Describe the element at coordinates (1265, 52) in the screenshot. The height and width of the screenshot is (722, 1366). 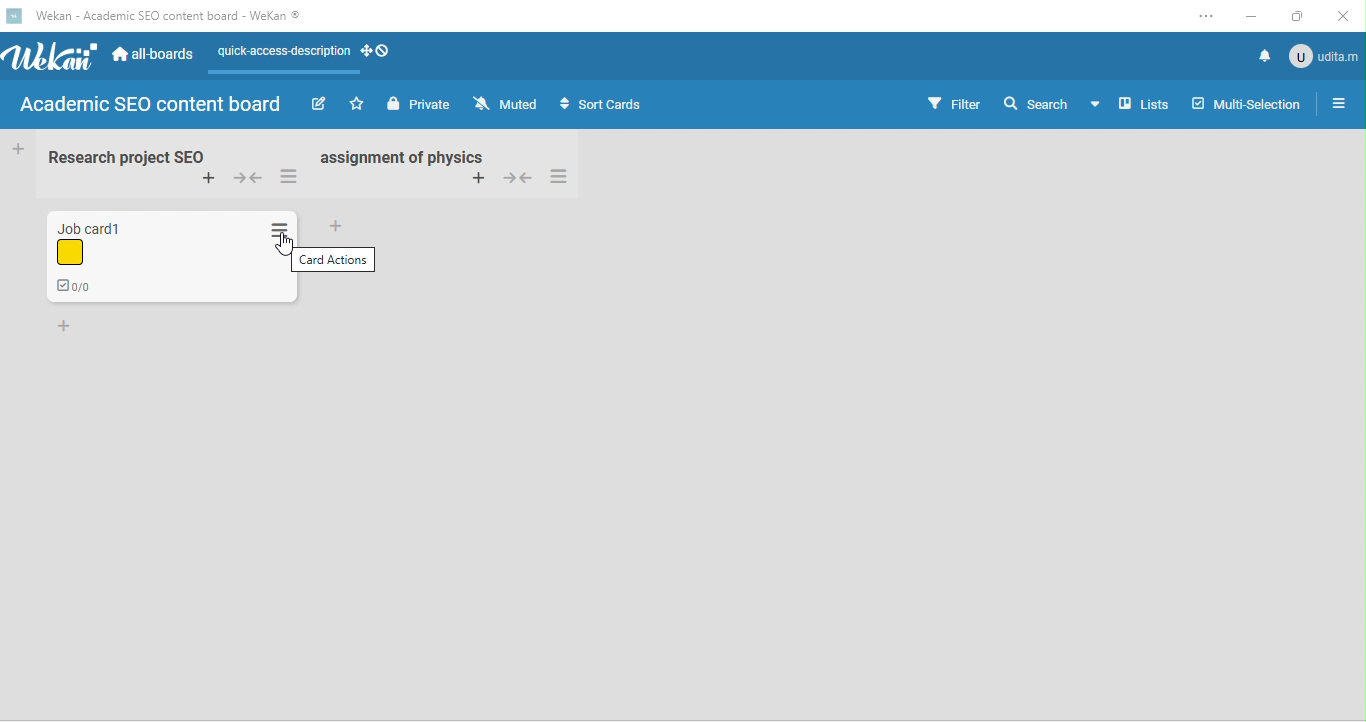
I see `notifications` at that location.